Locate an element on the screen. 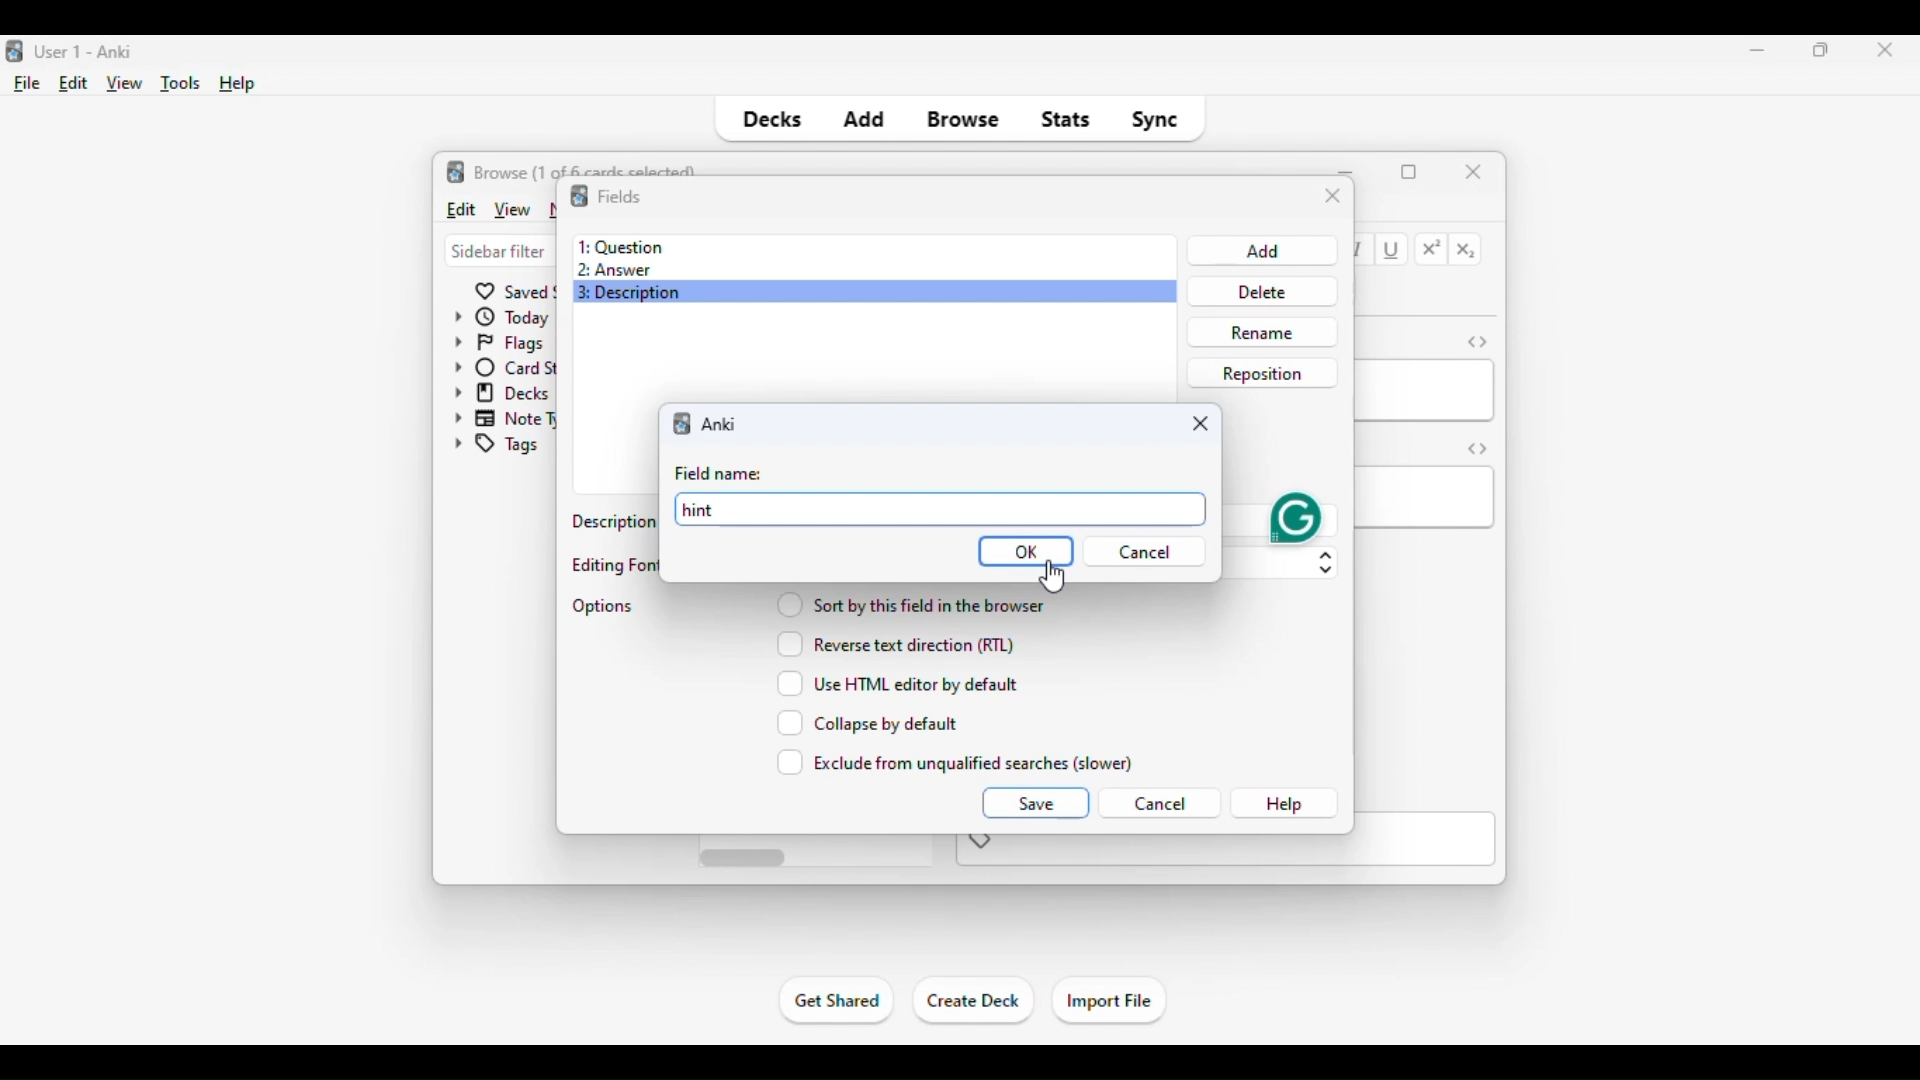 The image size is (1920, 1080). edit is located at coordinates (460, 208).